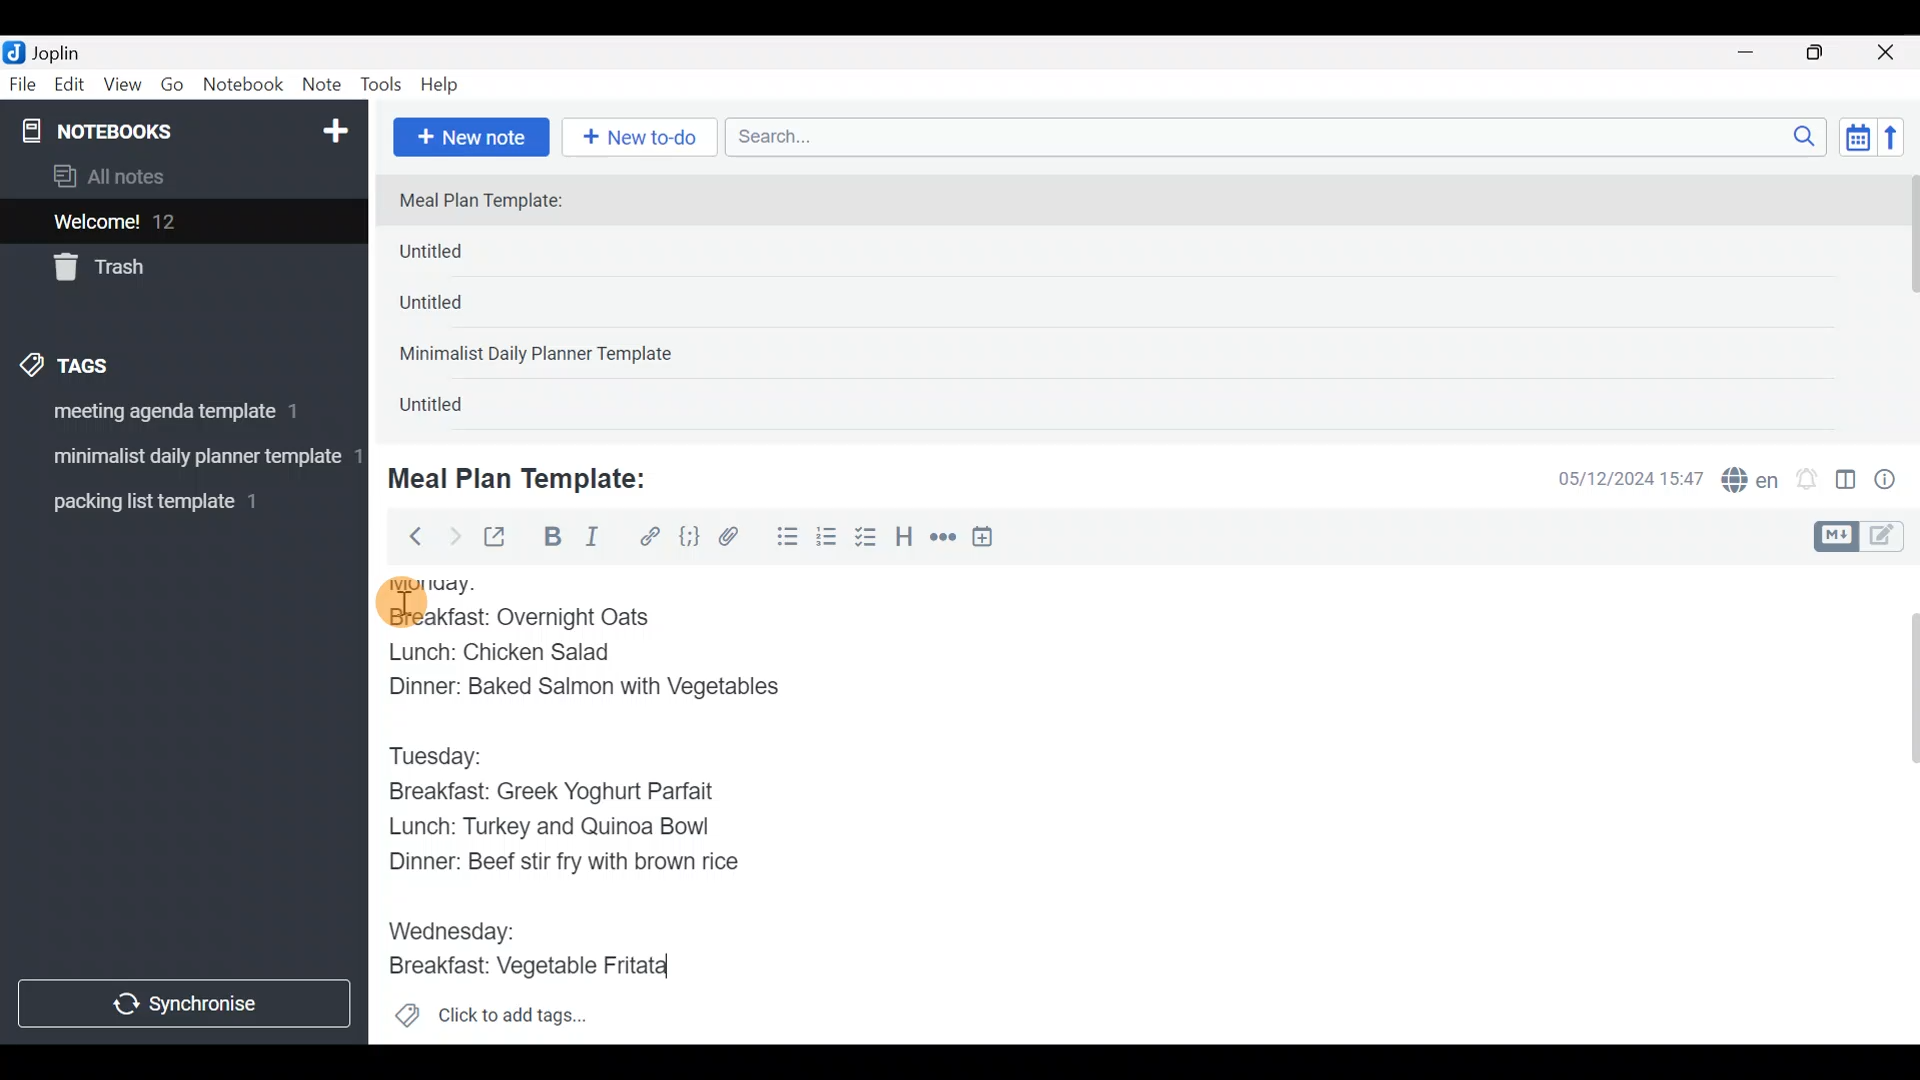 Image resolution: width=1920 pixels, height=1080 pixels. What do you see at coordinates (685, 966) in the screenshot?
I see `text Cursor` at bounding box center [685, 966].